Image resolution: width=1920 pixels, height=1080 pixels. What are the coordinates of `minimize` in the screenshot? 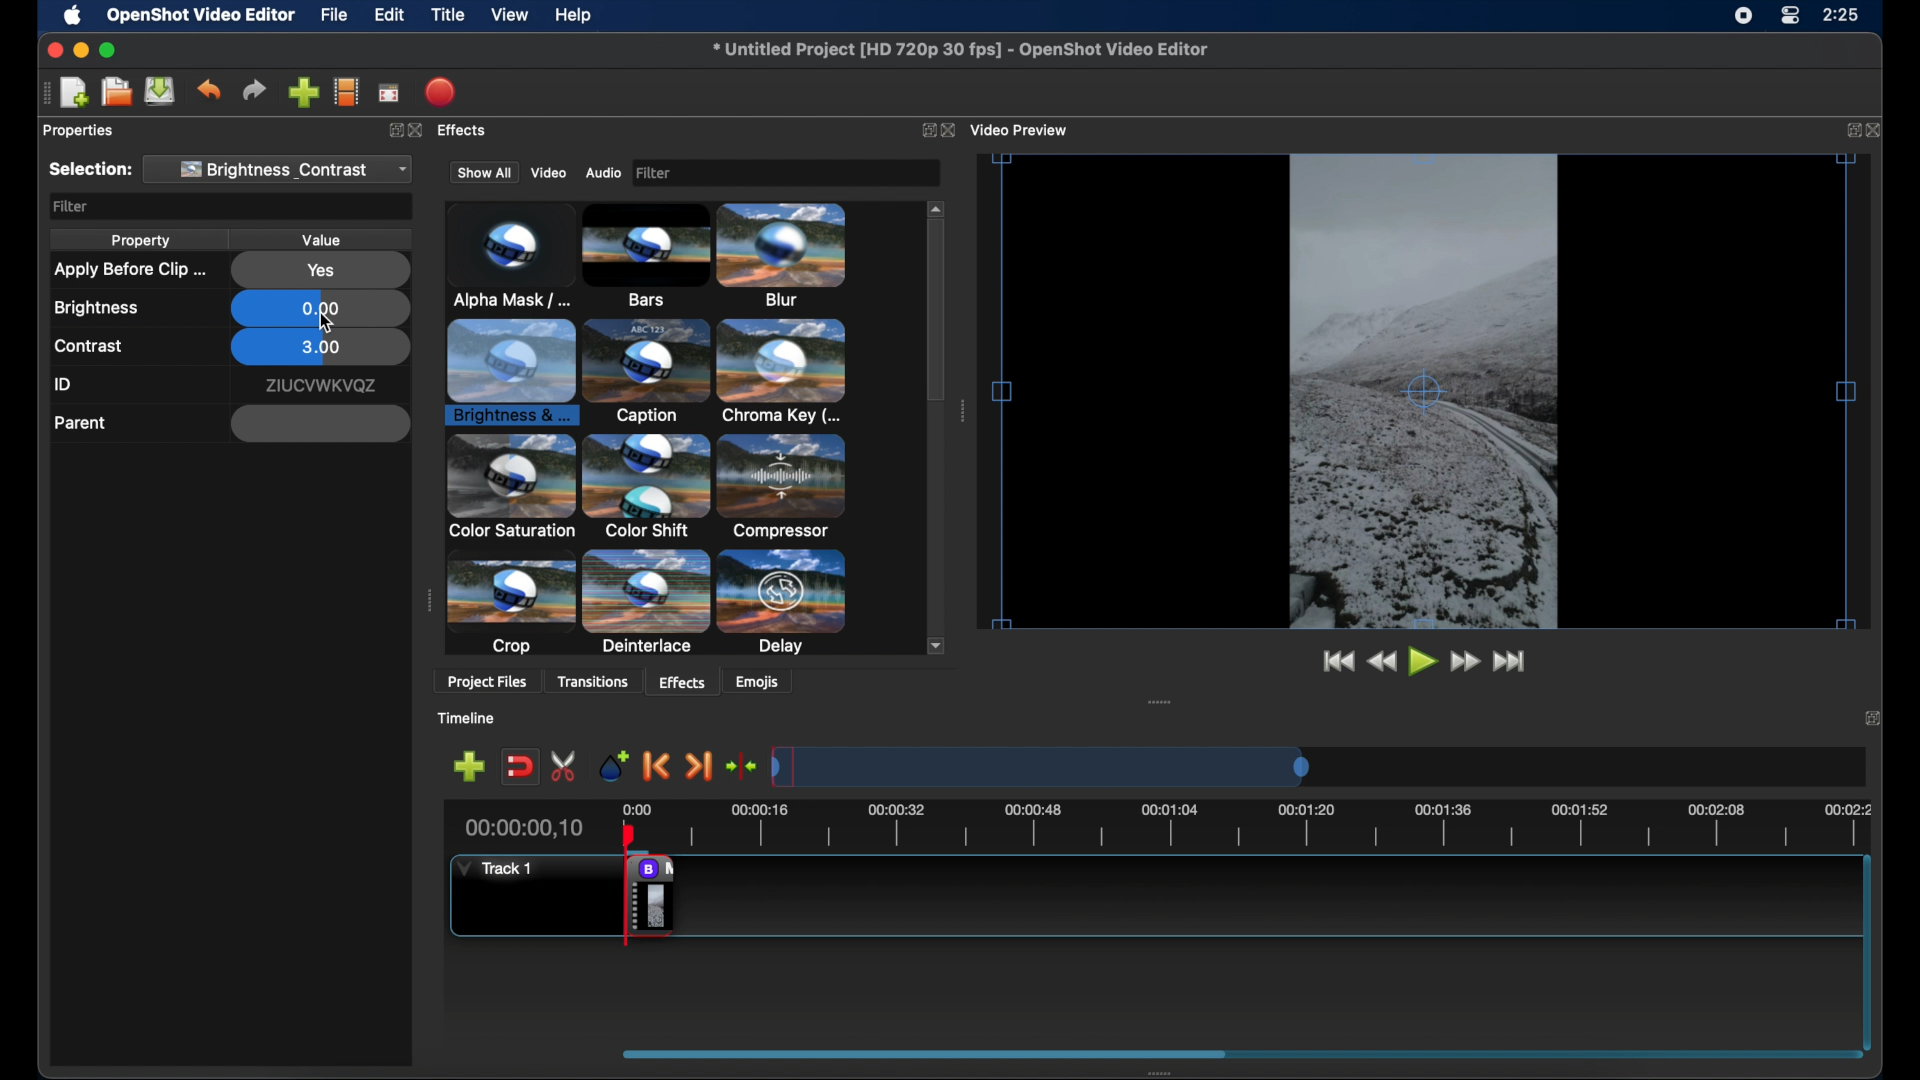 It's located at (82, 49).